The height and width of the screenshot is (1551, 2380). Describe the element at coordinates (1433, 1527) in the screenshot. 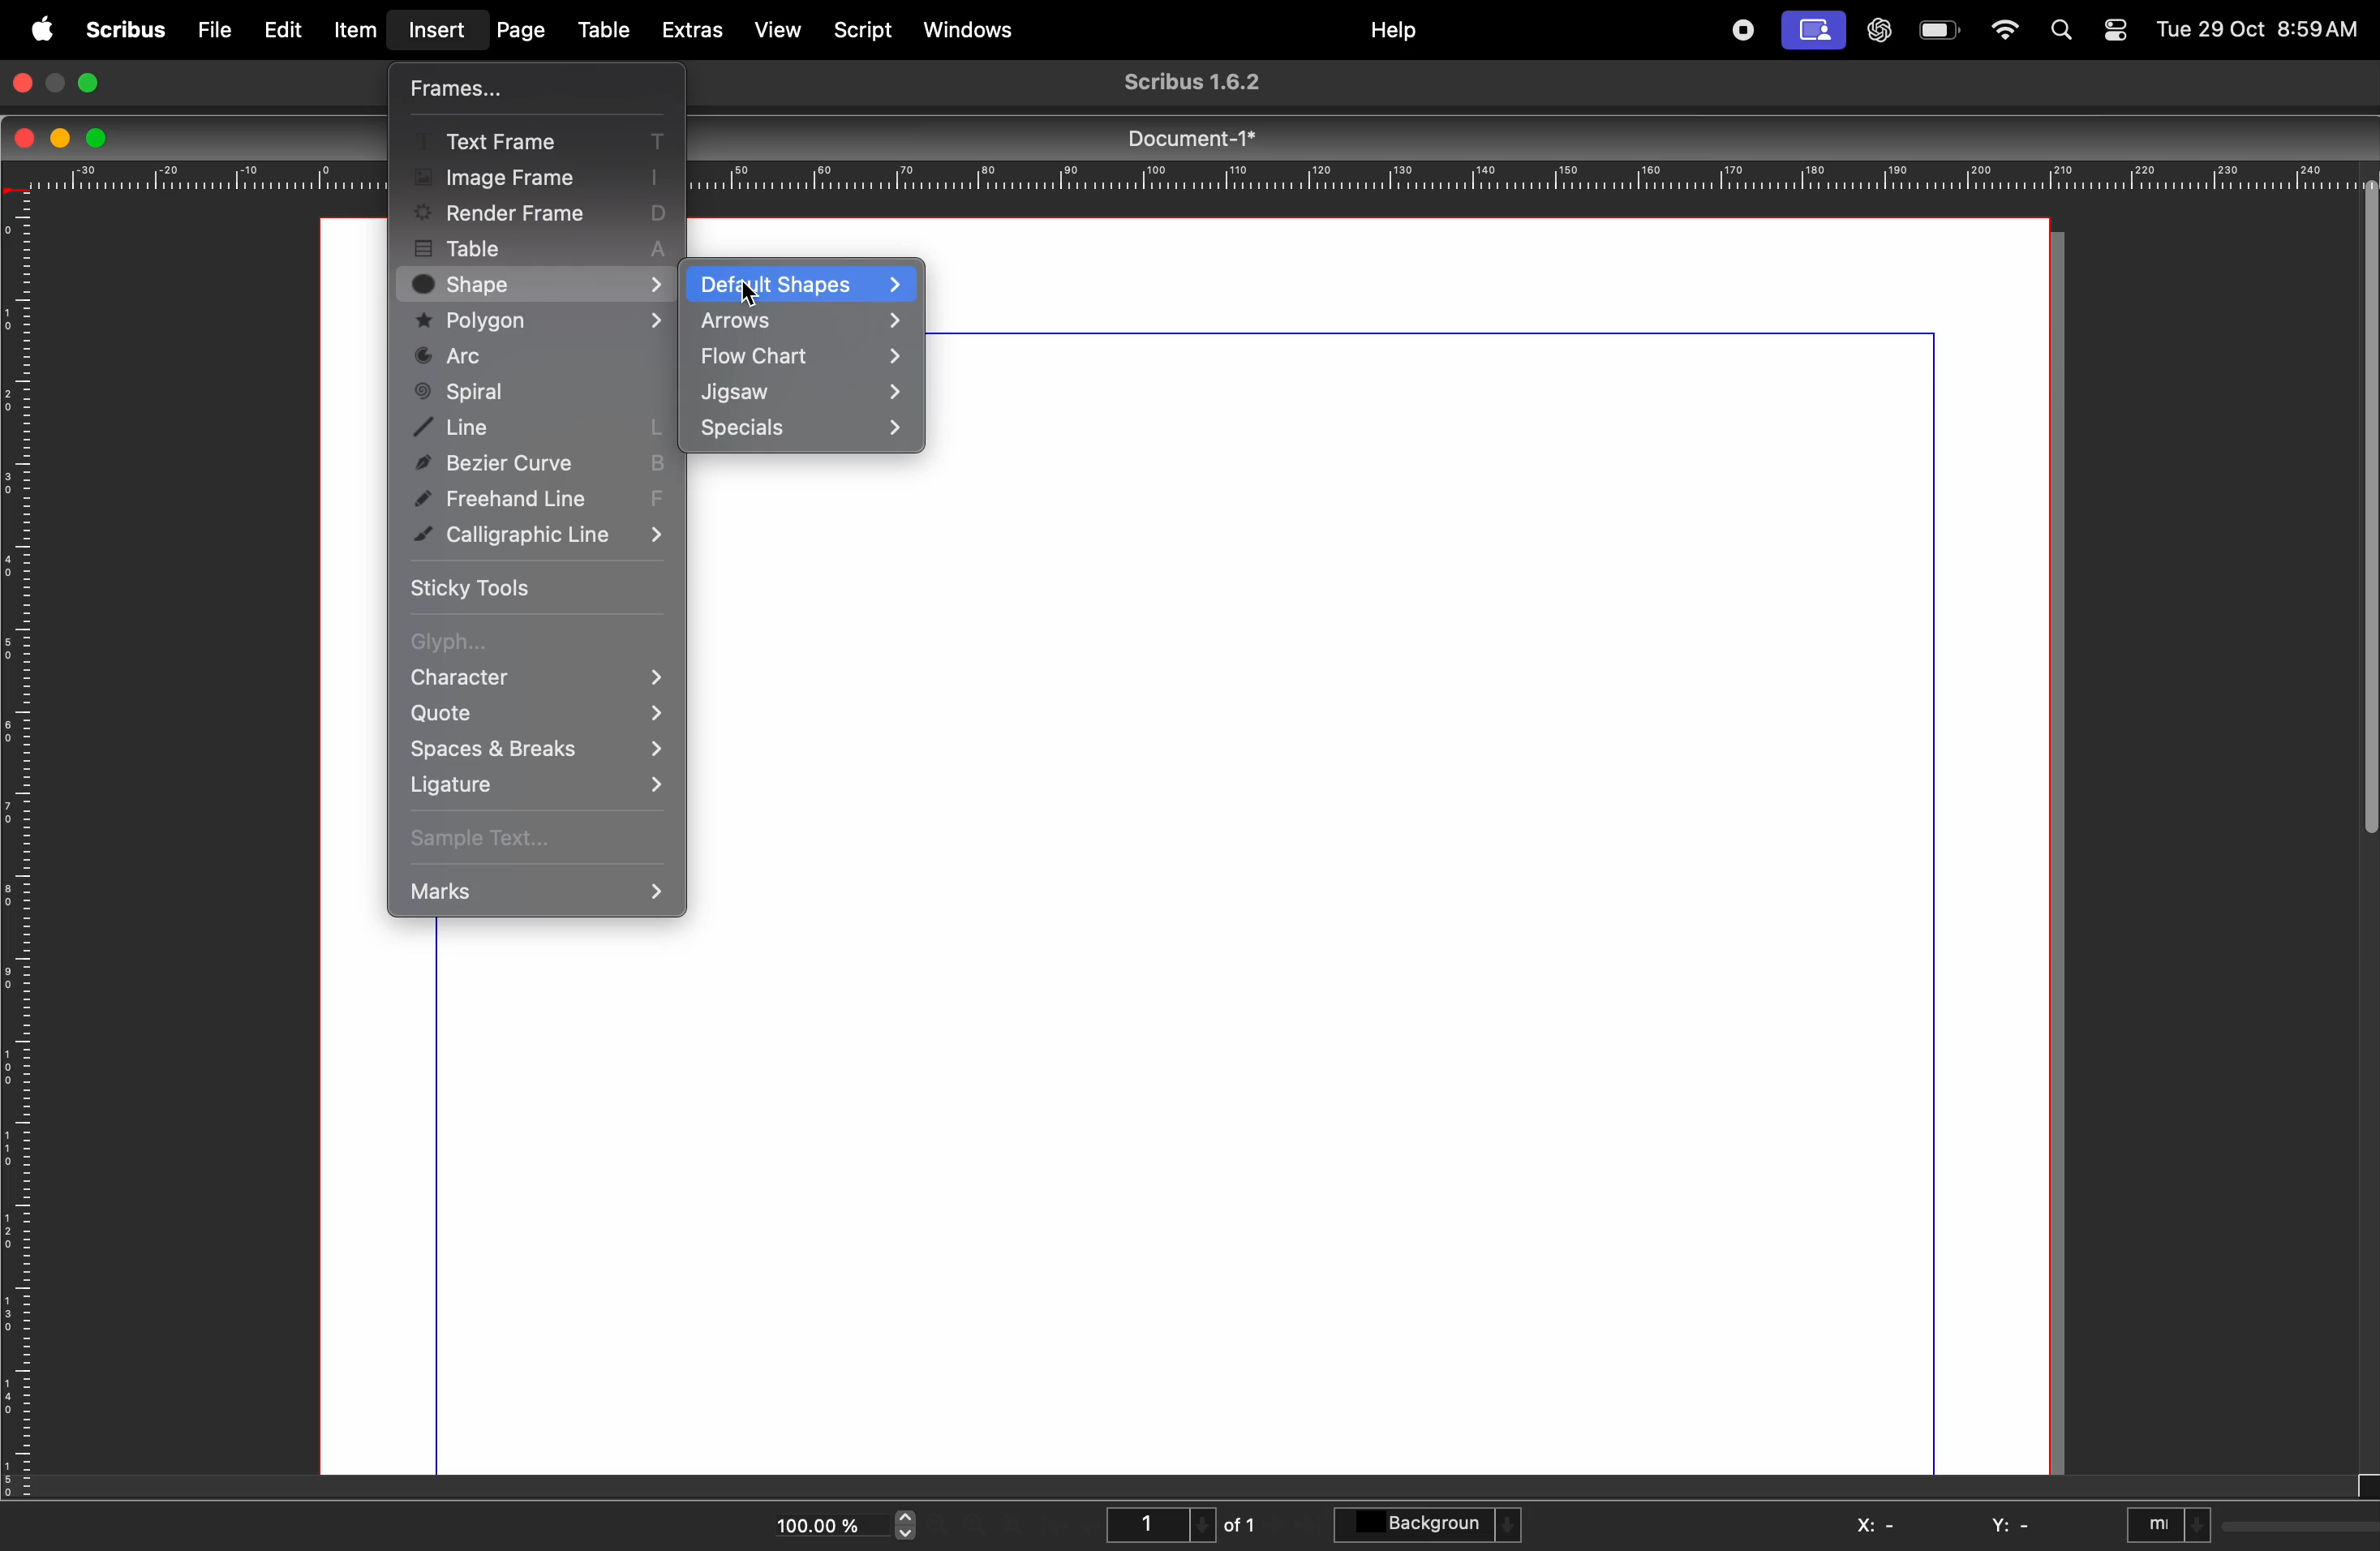

I see `background` at that location.